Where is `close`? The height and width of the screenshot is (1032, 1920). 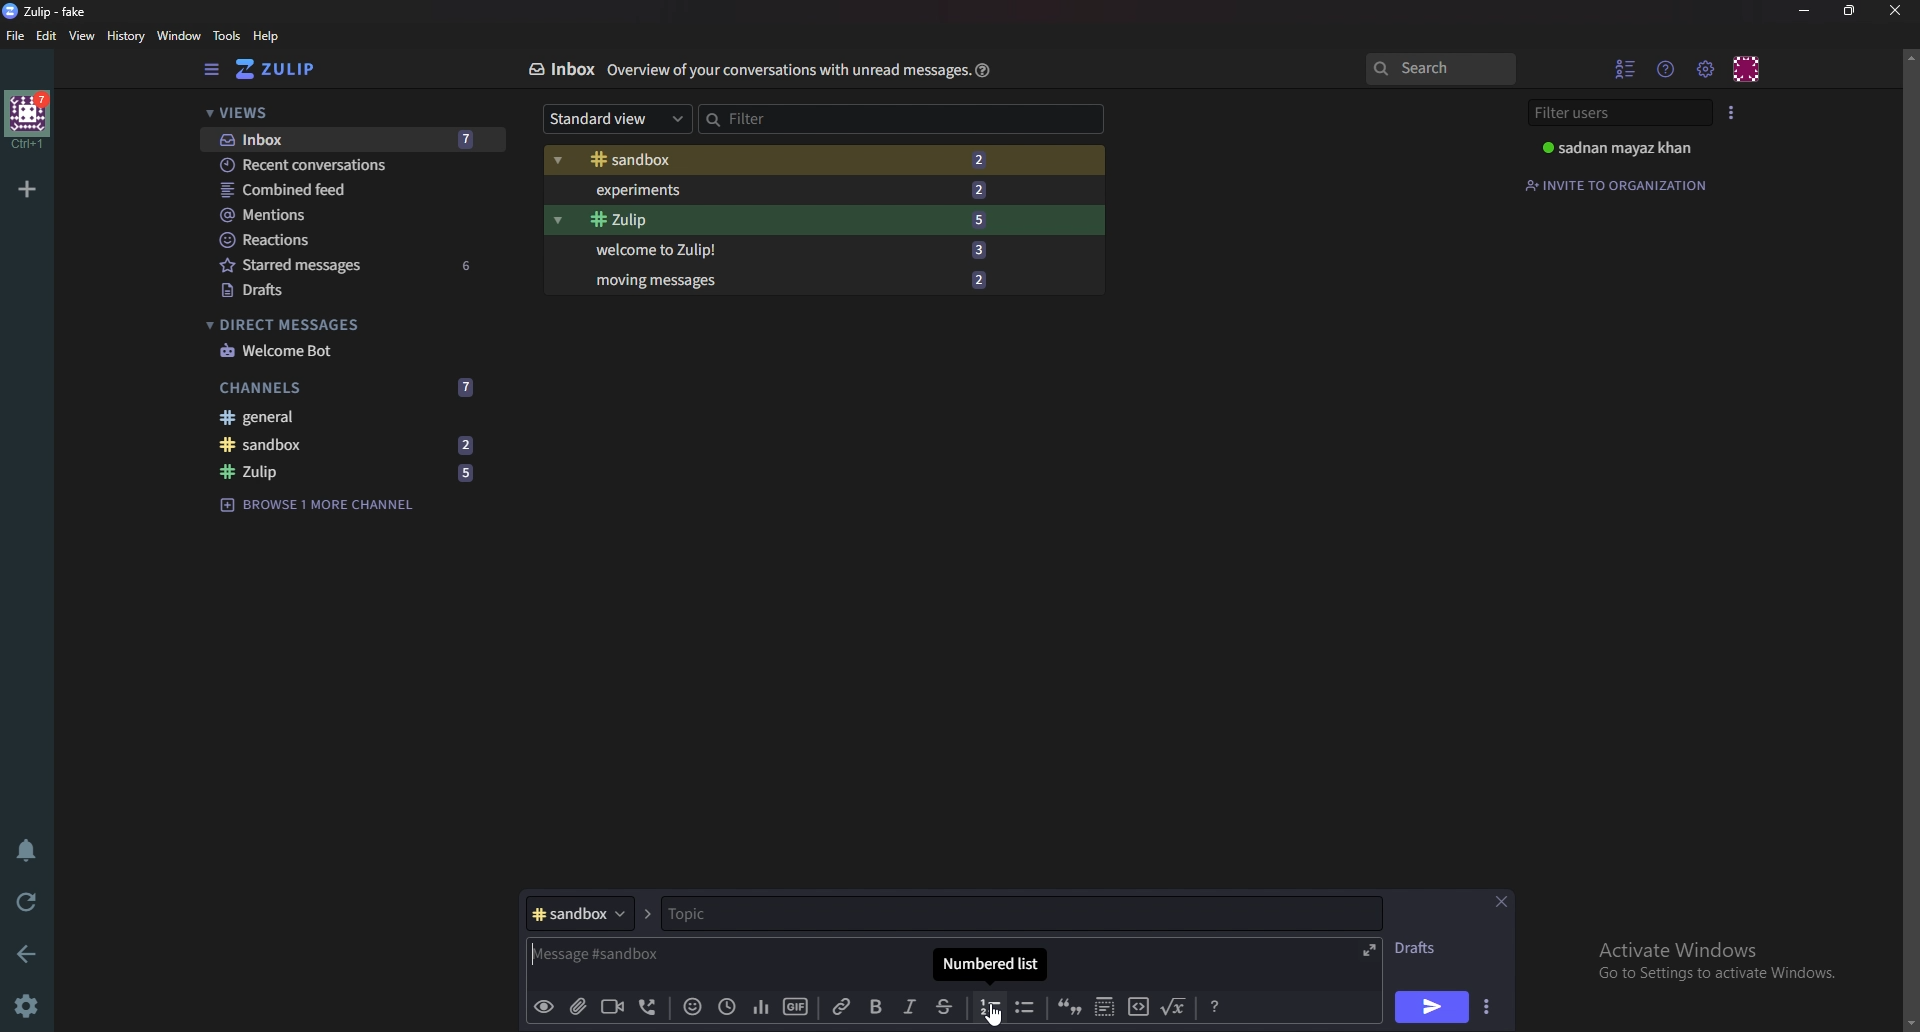 close is located at coordinates (1895, 10).